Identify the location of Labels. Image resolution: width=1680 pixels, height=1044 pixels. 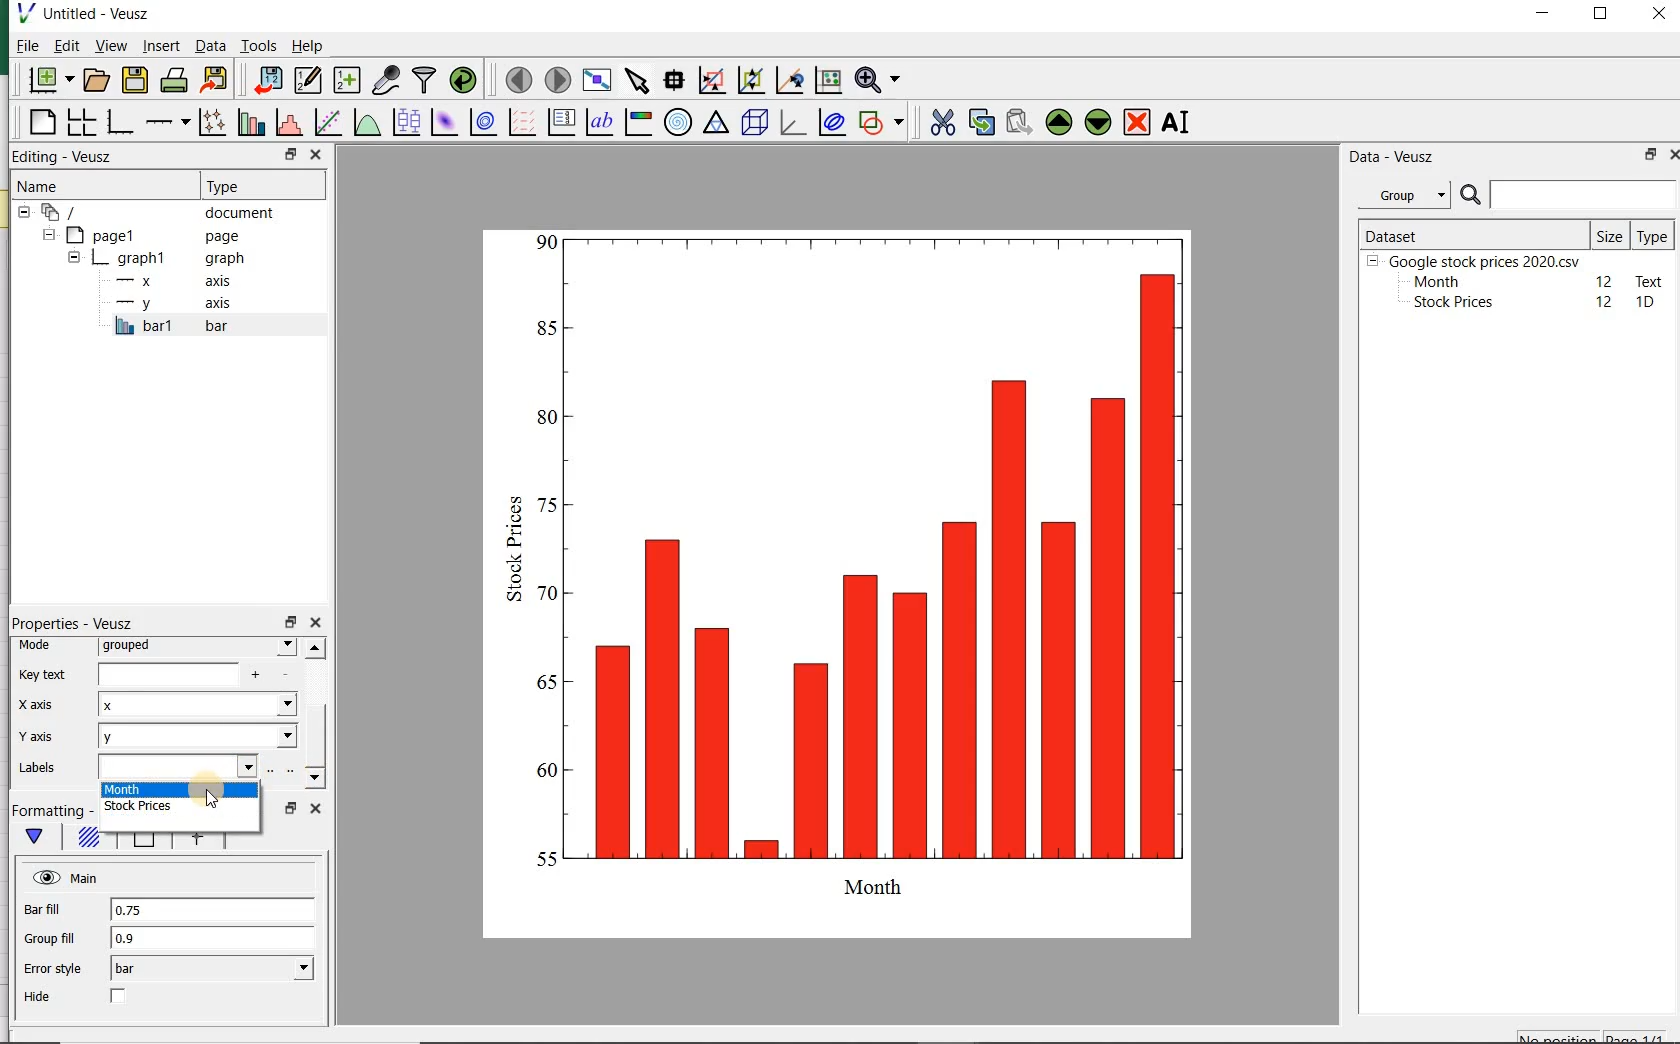
(35, 767).